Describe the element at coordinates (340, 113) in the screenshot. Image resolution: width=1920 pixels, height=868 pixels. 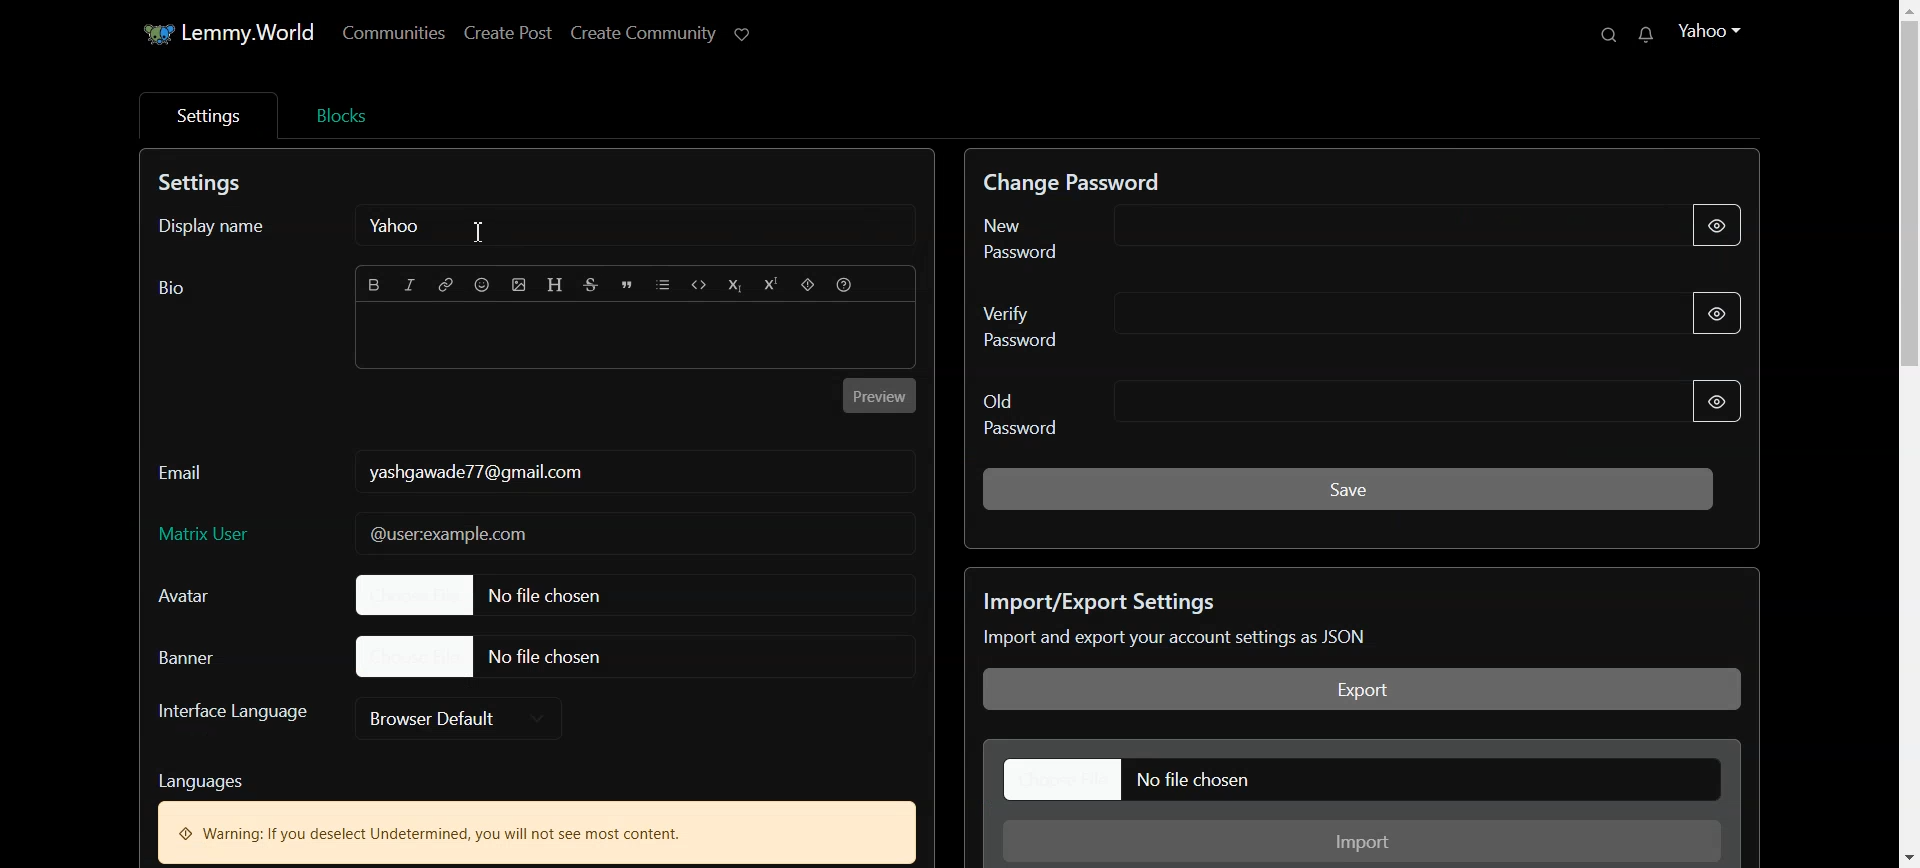
I see `Blocks` at that location.